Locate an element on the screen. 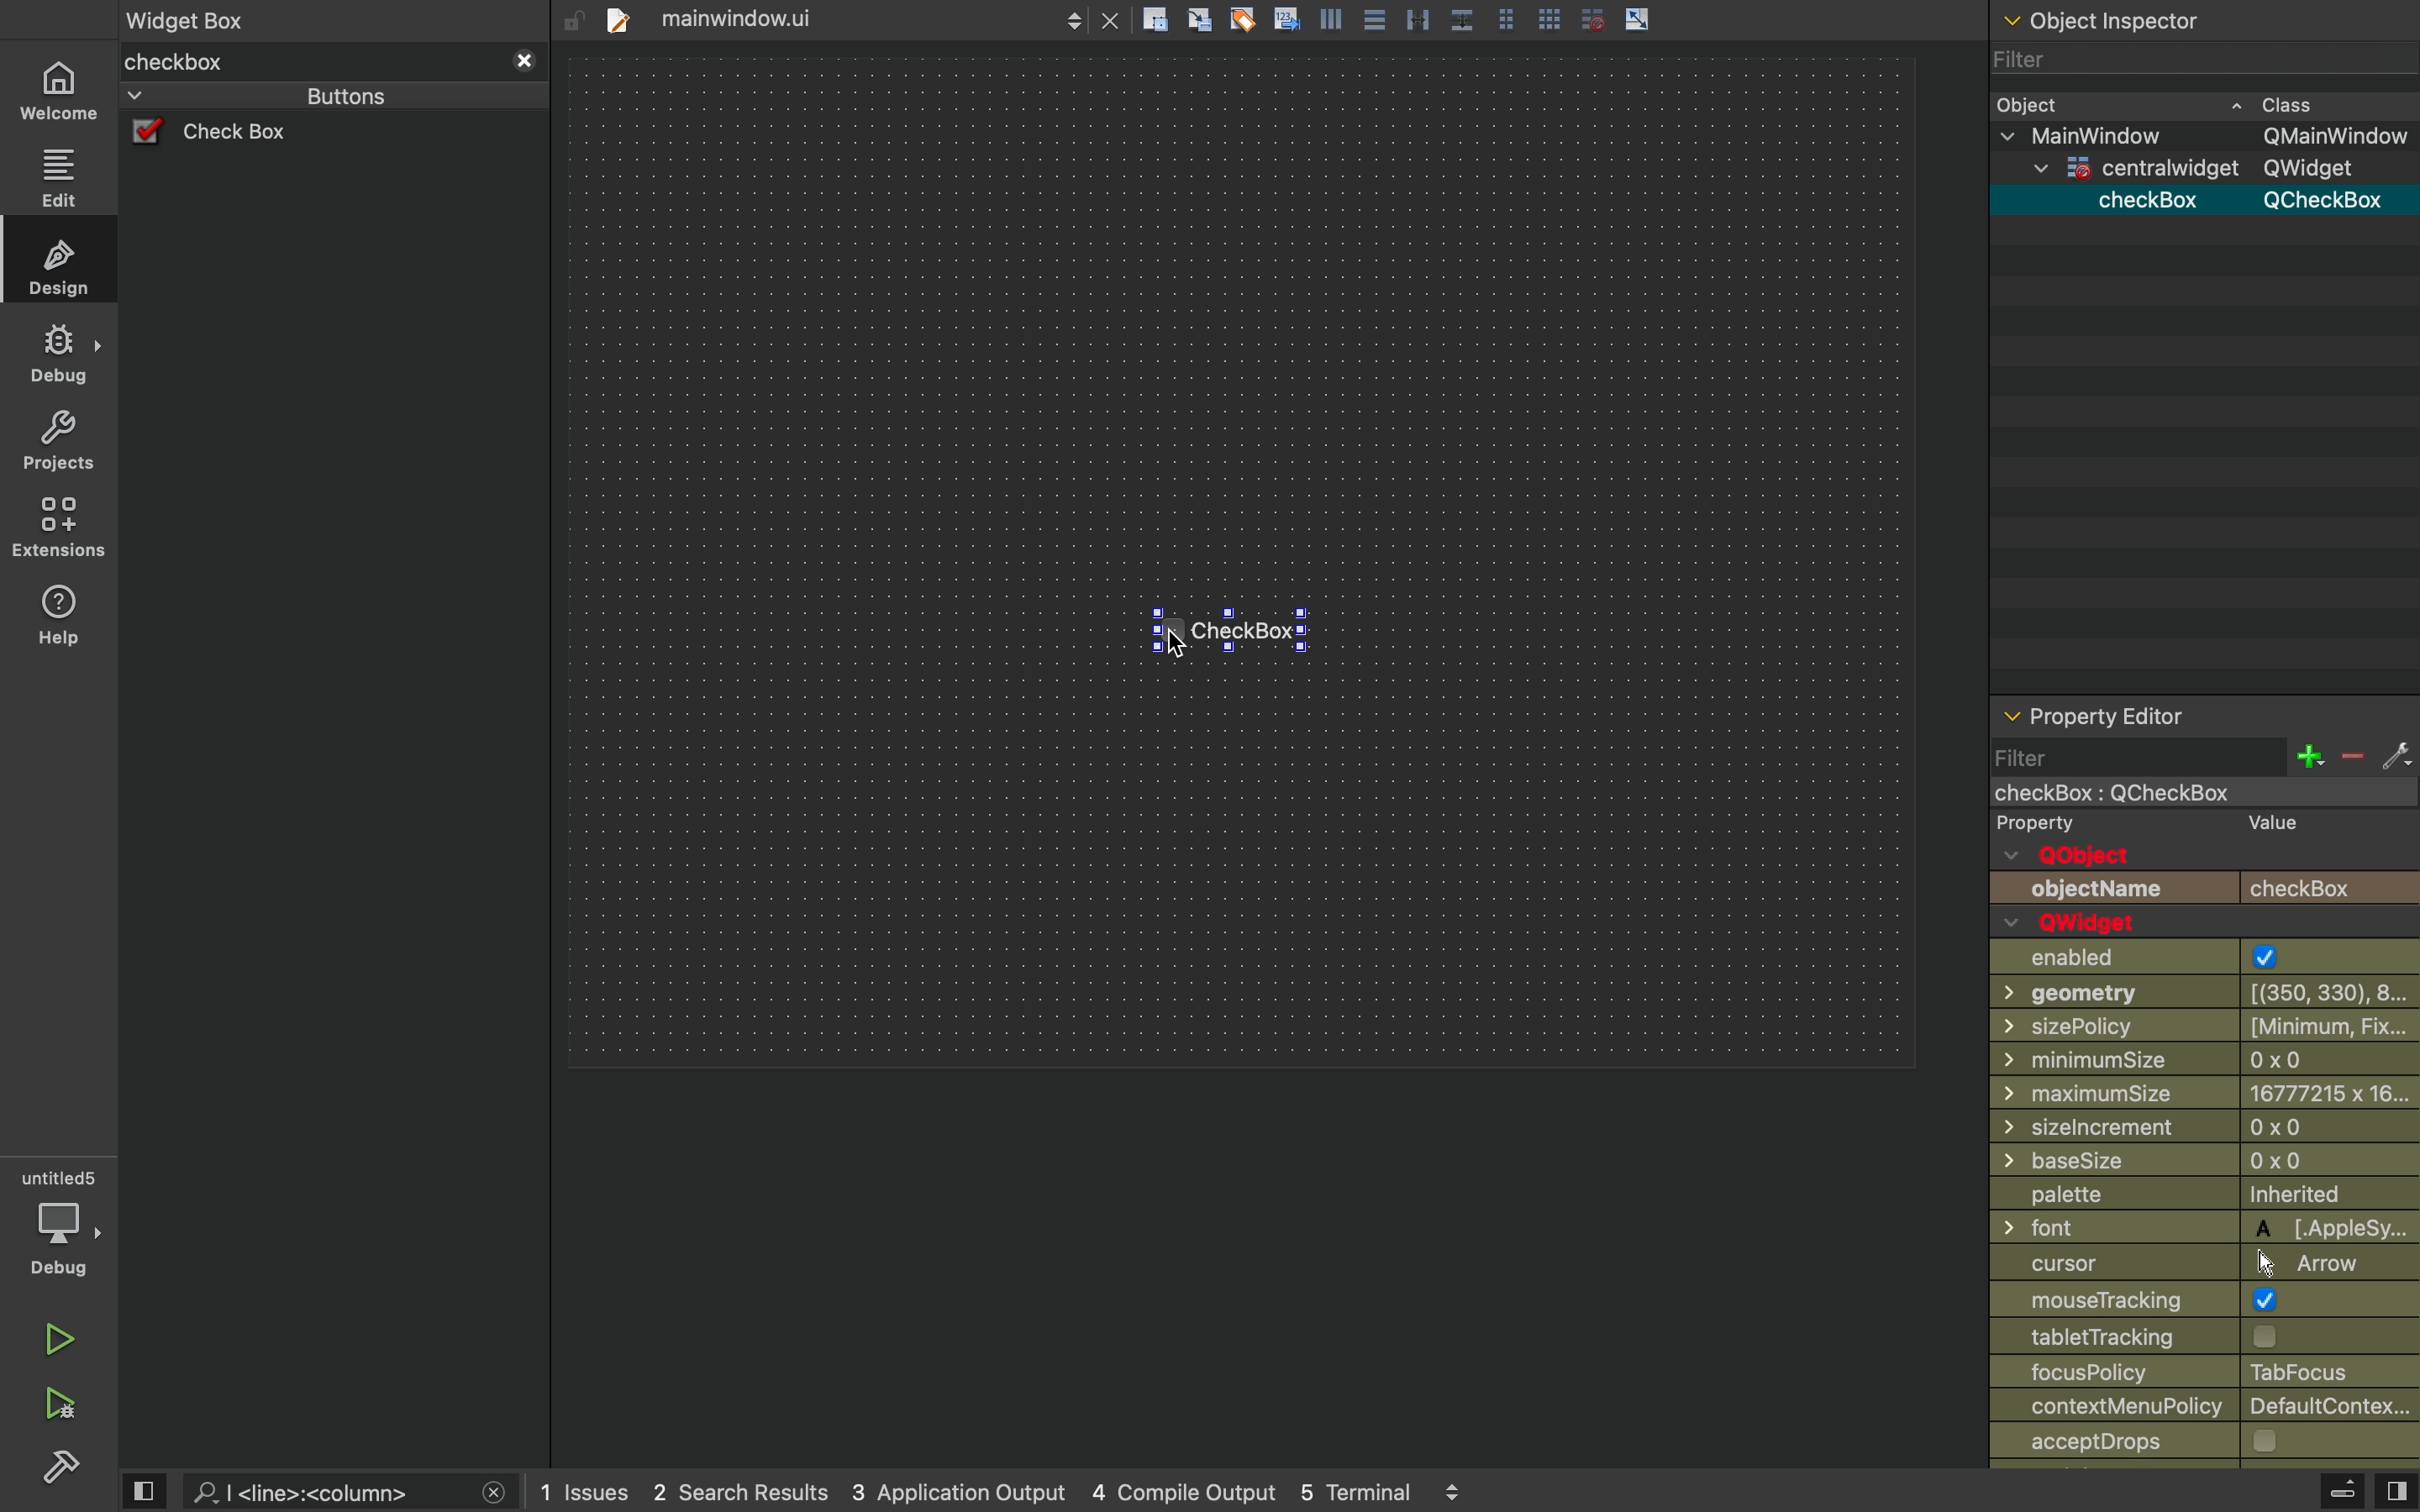 The width and height of the screenshot is (2420, 1512). object inspector is located at coordinates (2202, 18).